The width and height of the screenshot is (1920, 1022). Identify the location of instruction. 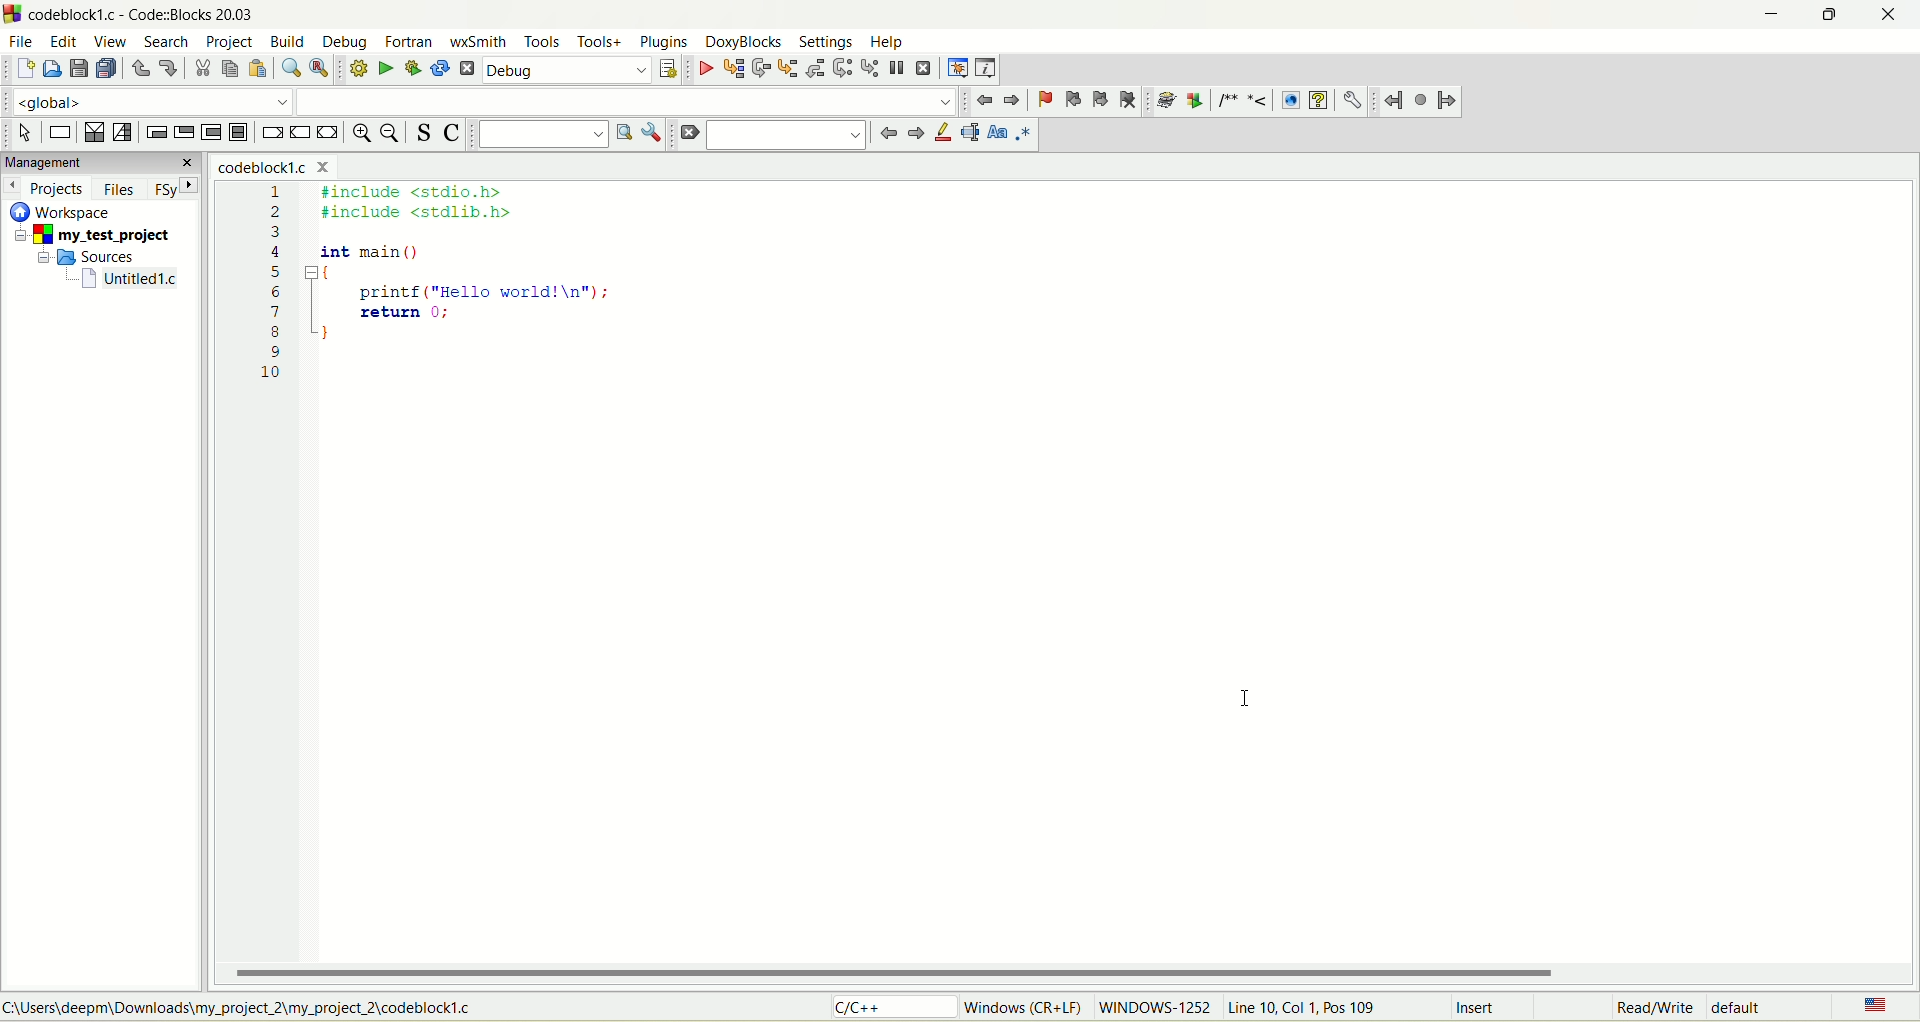
(58, 133).